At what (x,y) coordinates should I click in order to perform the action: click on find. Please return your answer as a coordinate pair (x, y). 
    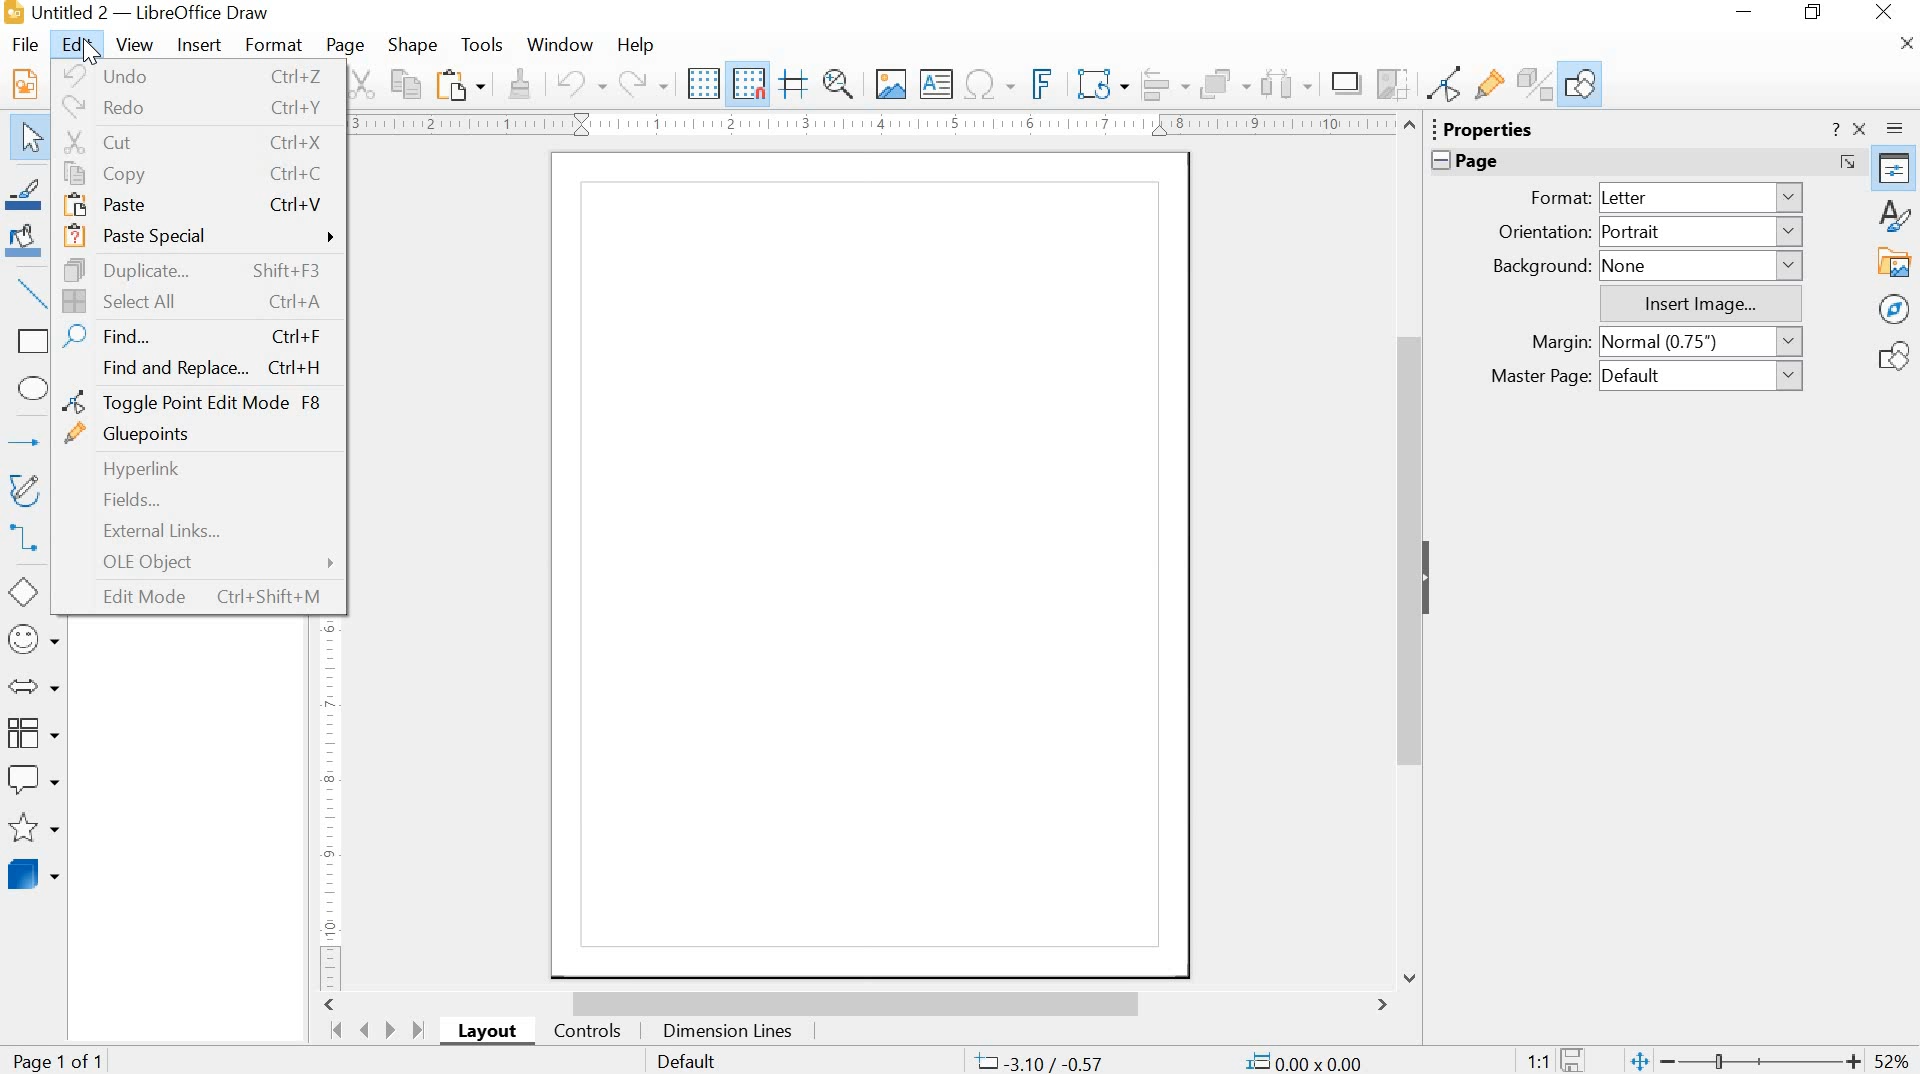
    Looking at the image, I should click on (193, 334).